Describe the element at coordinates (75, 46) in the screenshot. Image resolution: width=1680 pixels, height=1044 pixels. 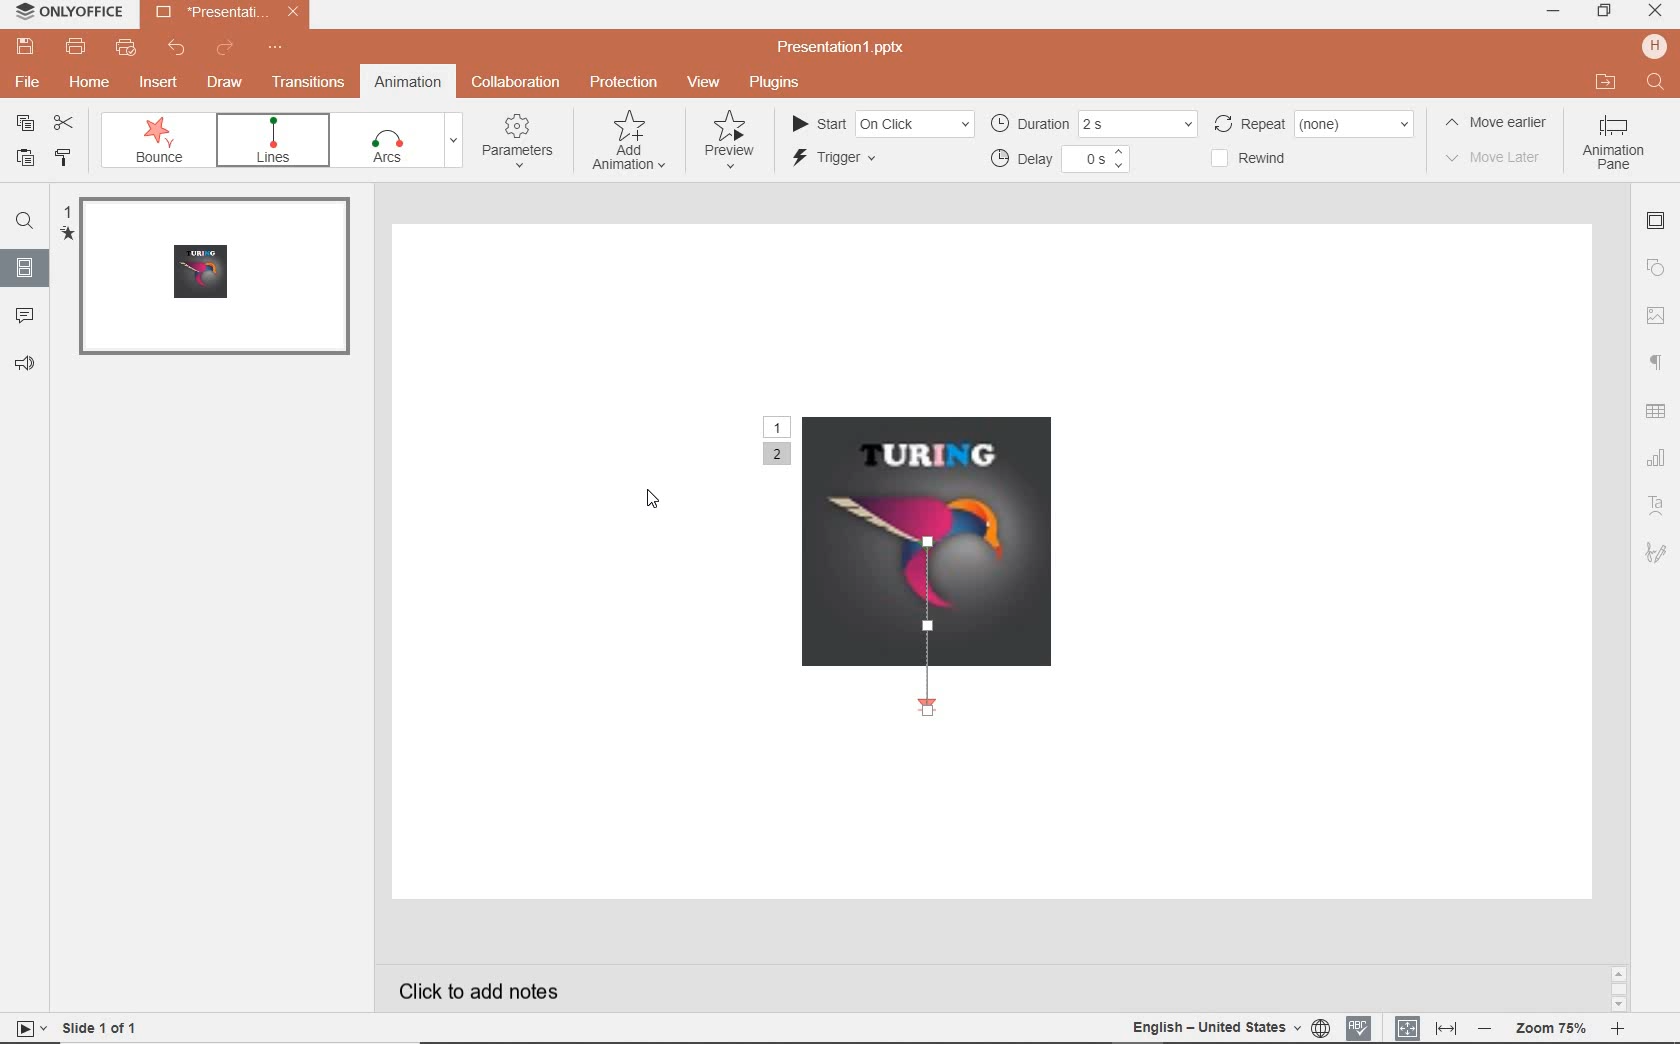
I see `print` at that location.